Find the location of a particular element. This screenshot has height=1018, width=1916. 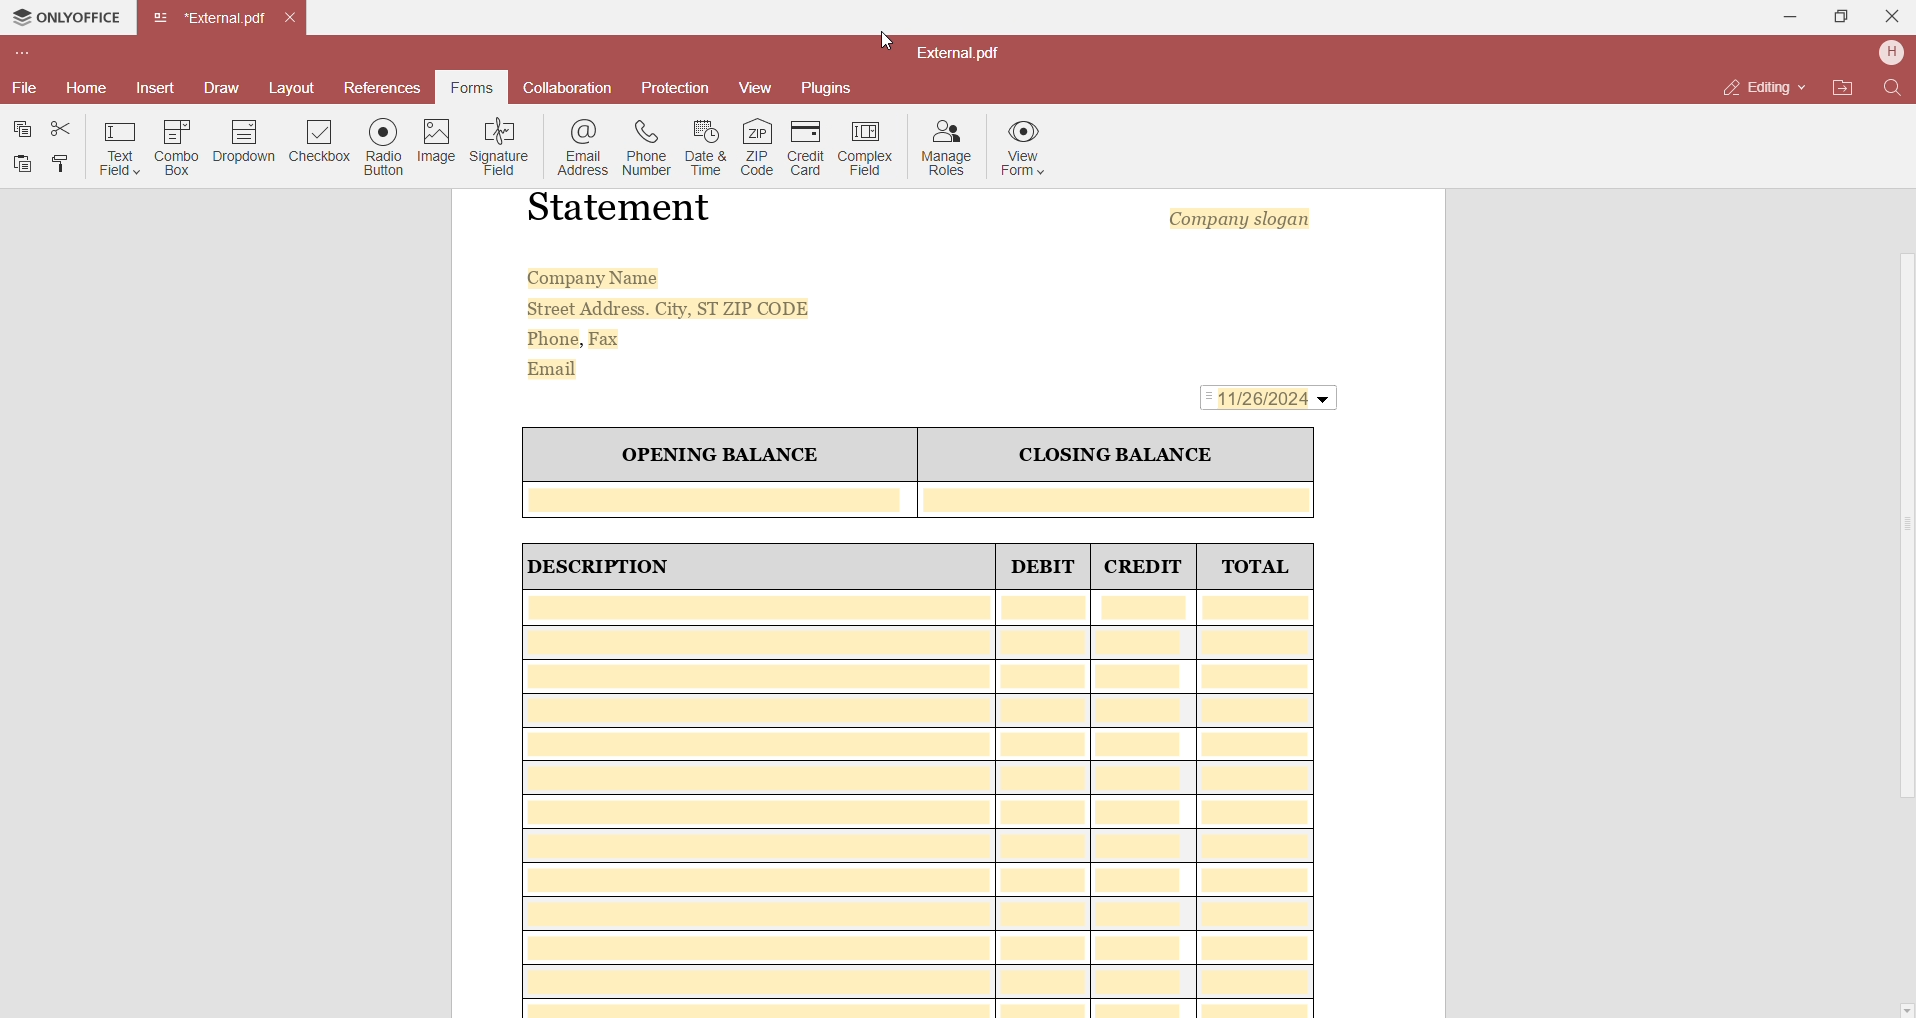

Sample Template Form Of Bank Account Statement  is located at coordinates (950, 601).